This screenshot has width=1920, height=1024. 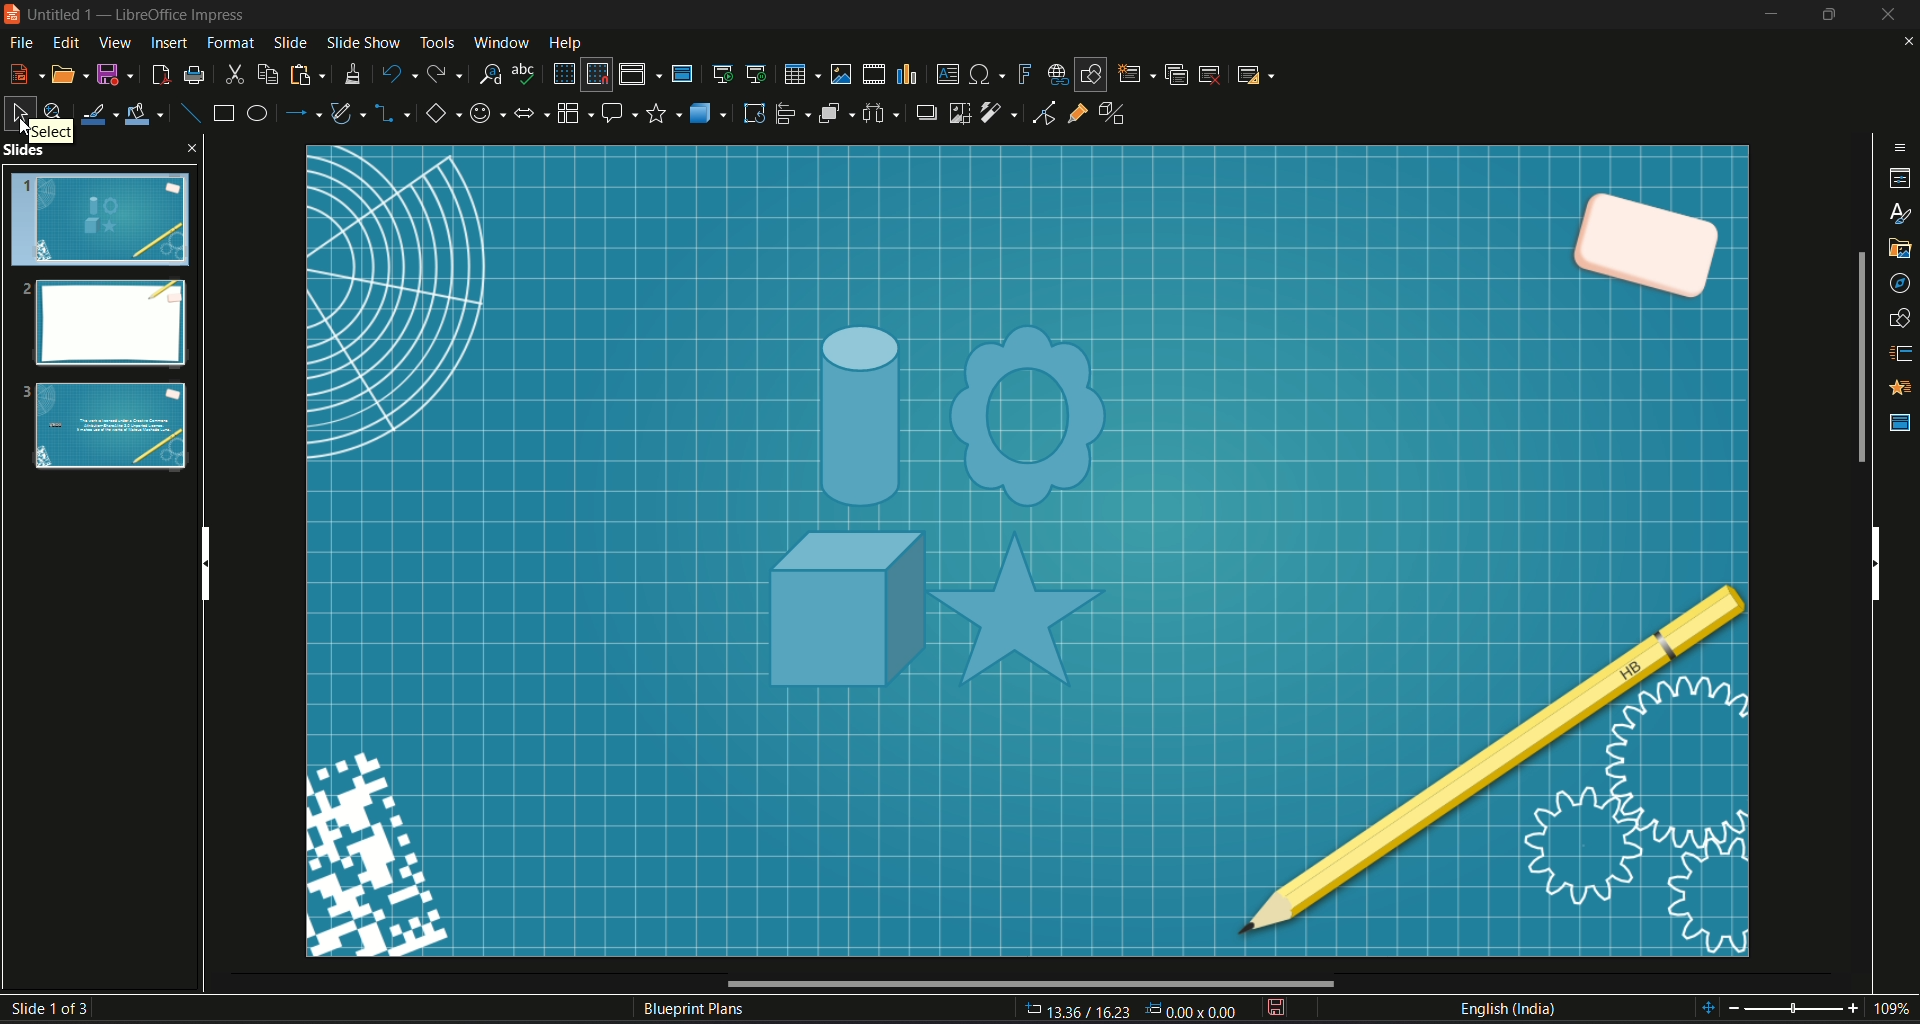 I want to click on Text, so click(x=695, y=1011).